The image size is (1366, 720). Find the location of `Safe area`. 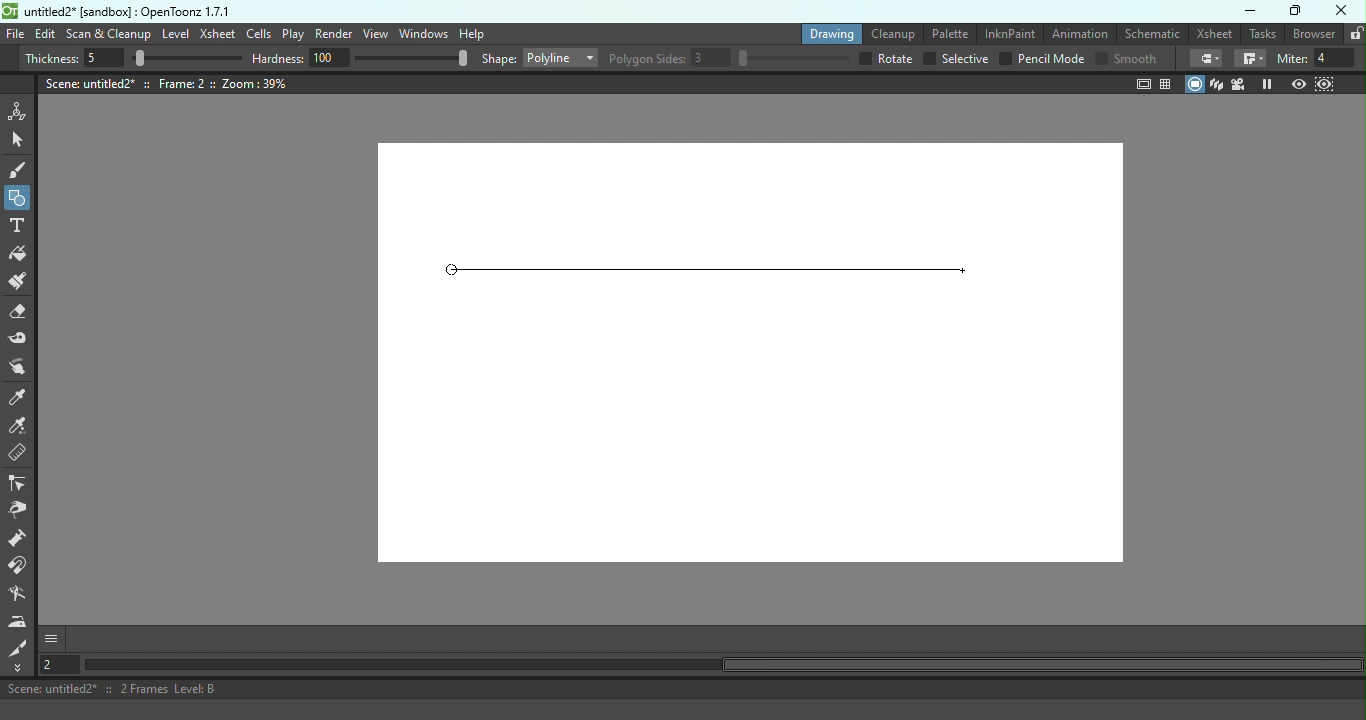

Safe area is located at coordinates (1142, 85).